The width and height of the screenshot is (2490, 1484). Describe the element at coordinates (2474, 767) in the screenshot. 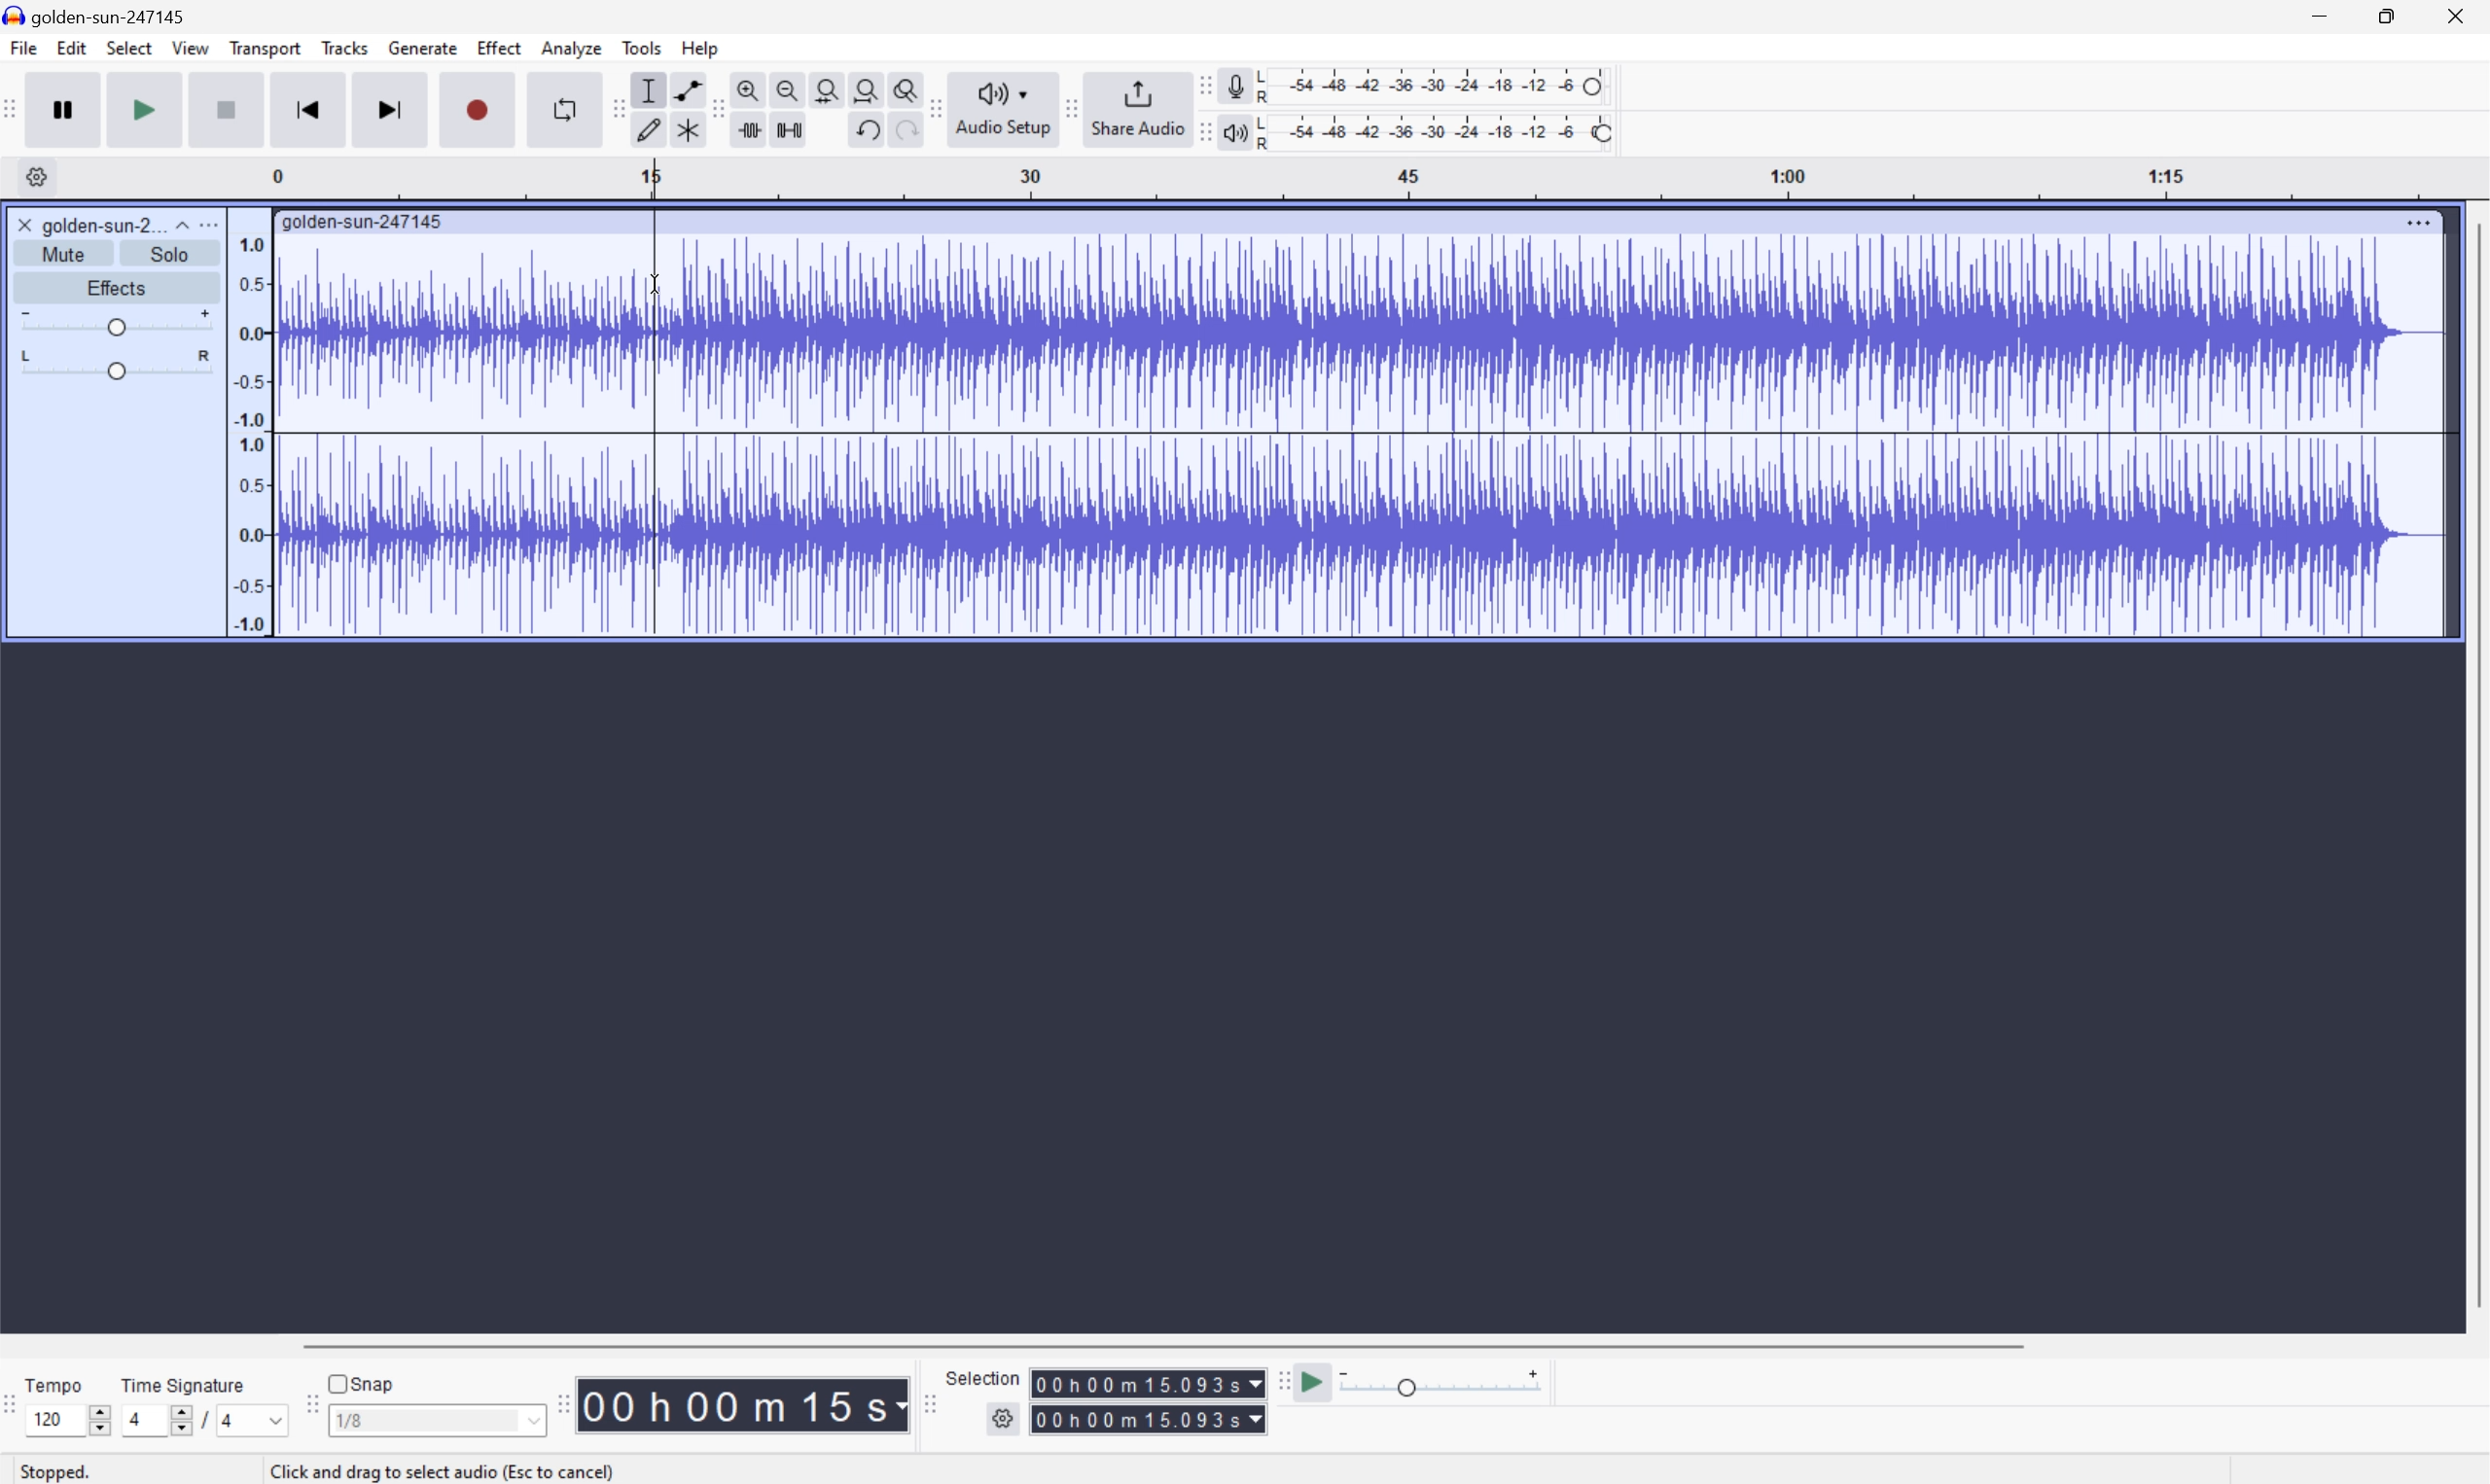

I see `Scroll Bar` at that location.